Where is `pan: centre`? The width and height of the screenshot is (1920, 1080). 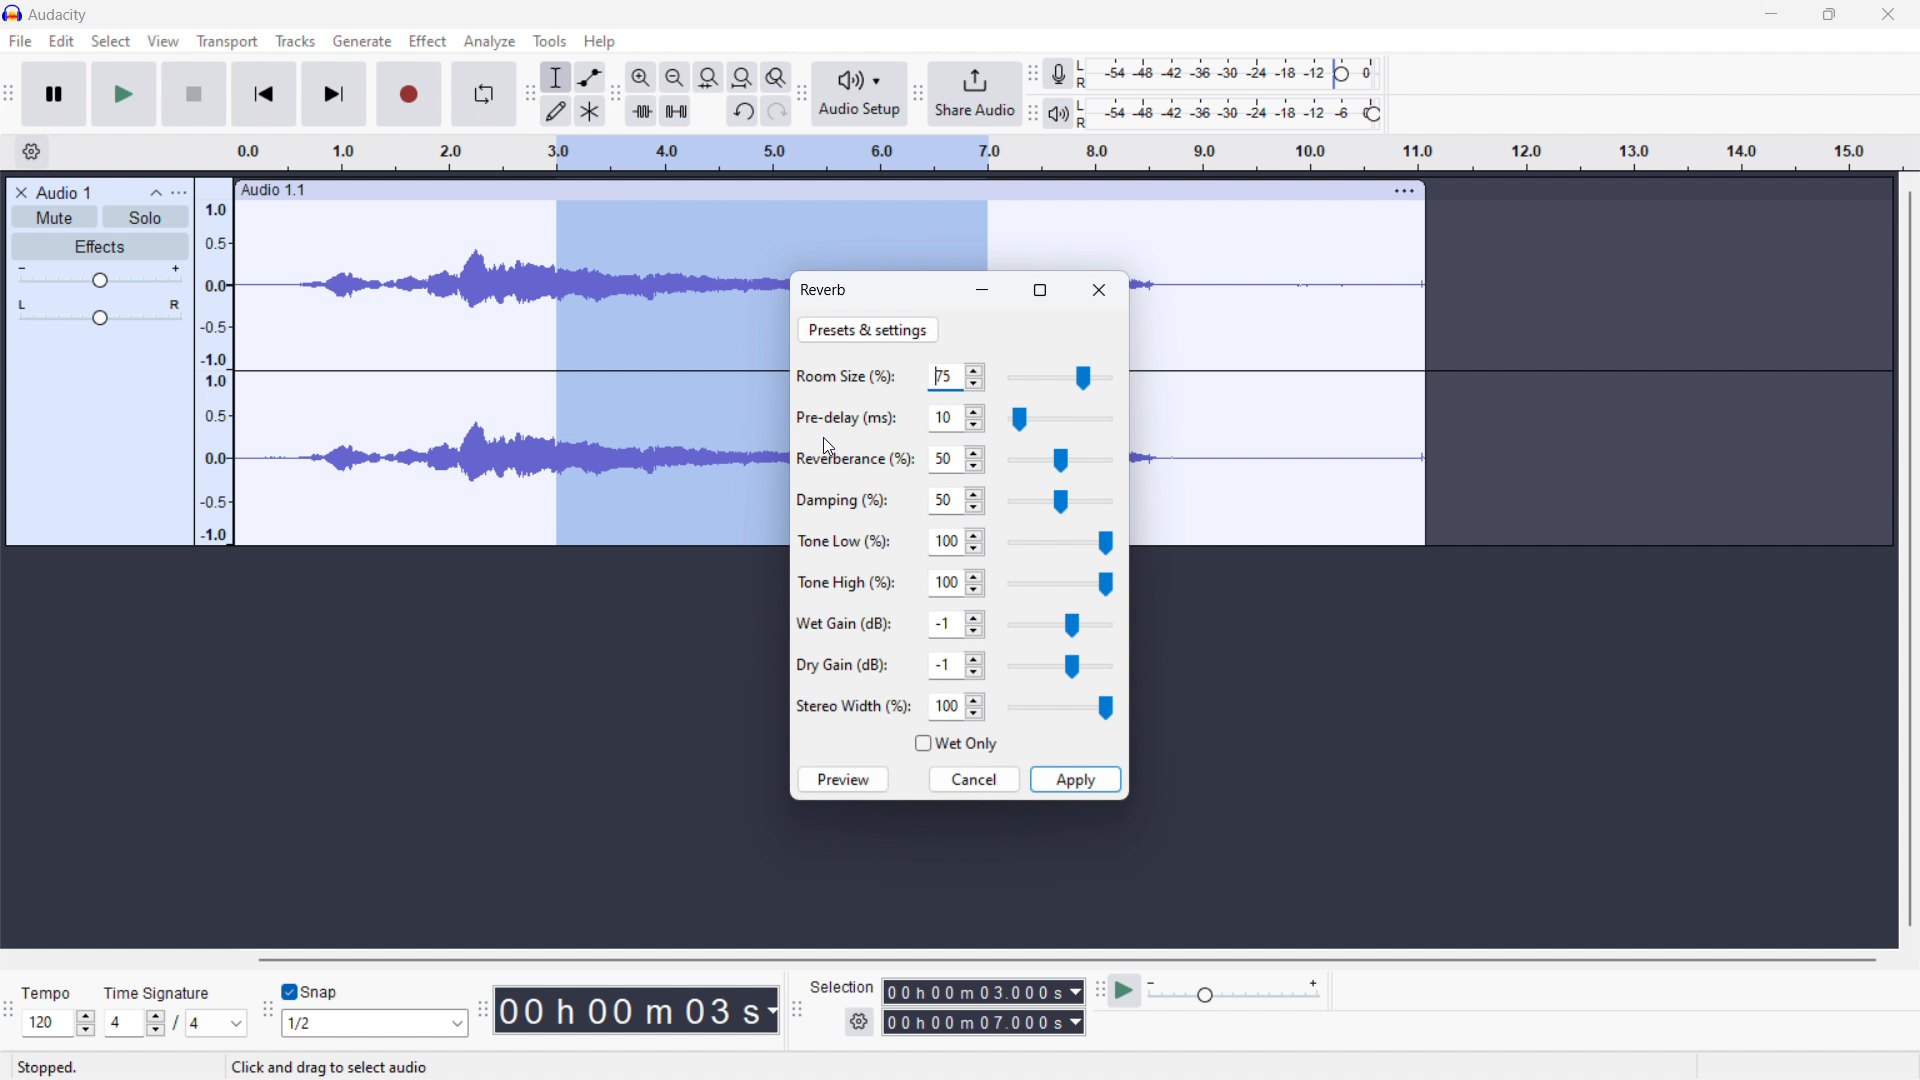 pan: centre is located at coordinates (100, 316).